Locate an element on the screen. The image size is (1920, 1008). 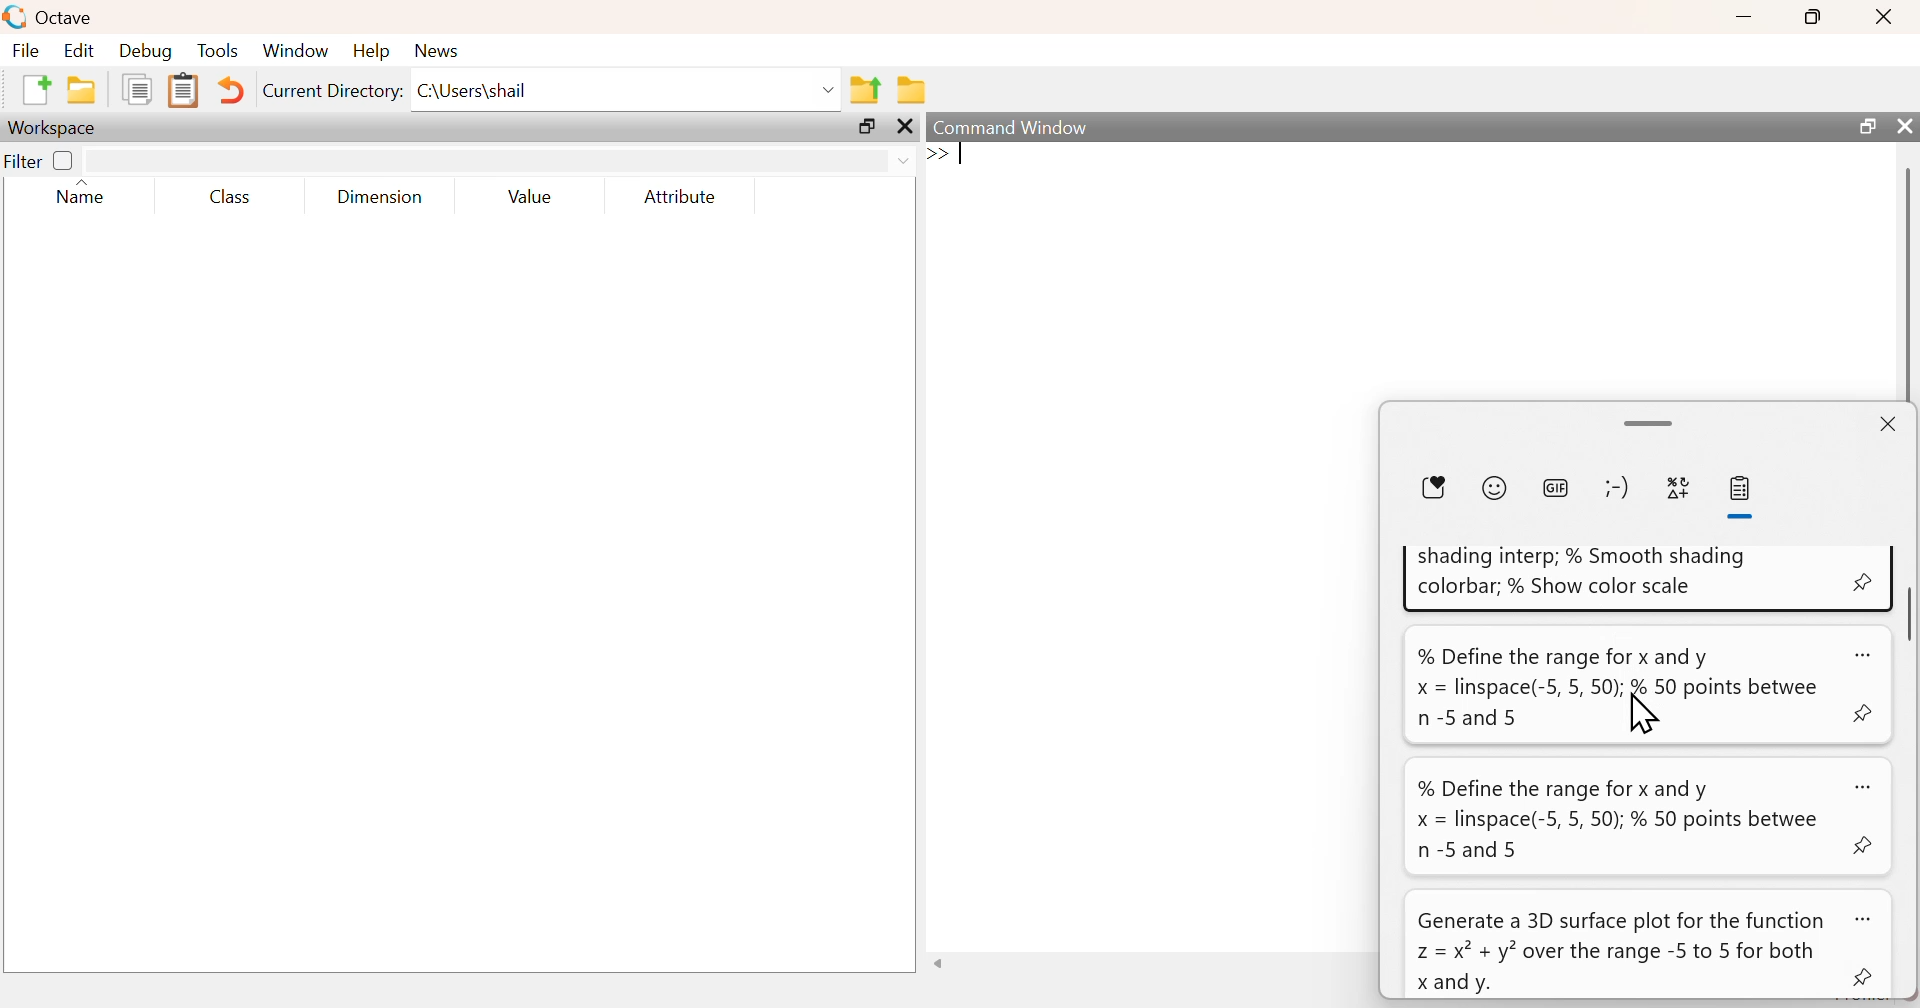
scroll bar is located at coordinates (1907, 282).